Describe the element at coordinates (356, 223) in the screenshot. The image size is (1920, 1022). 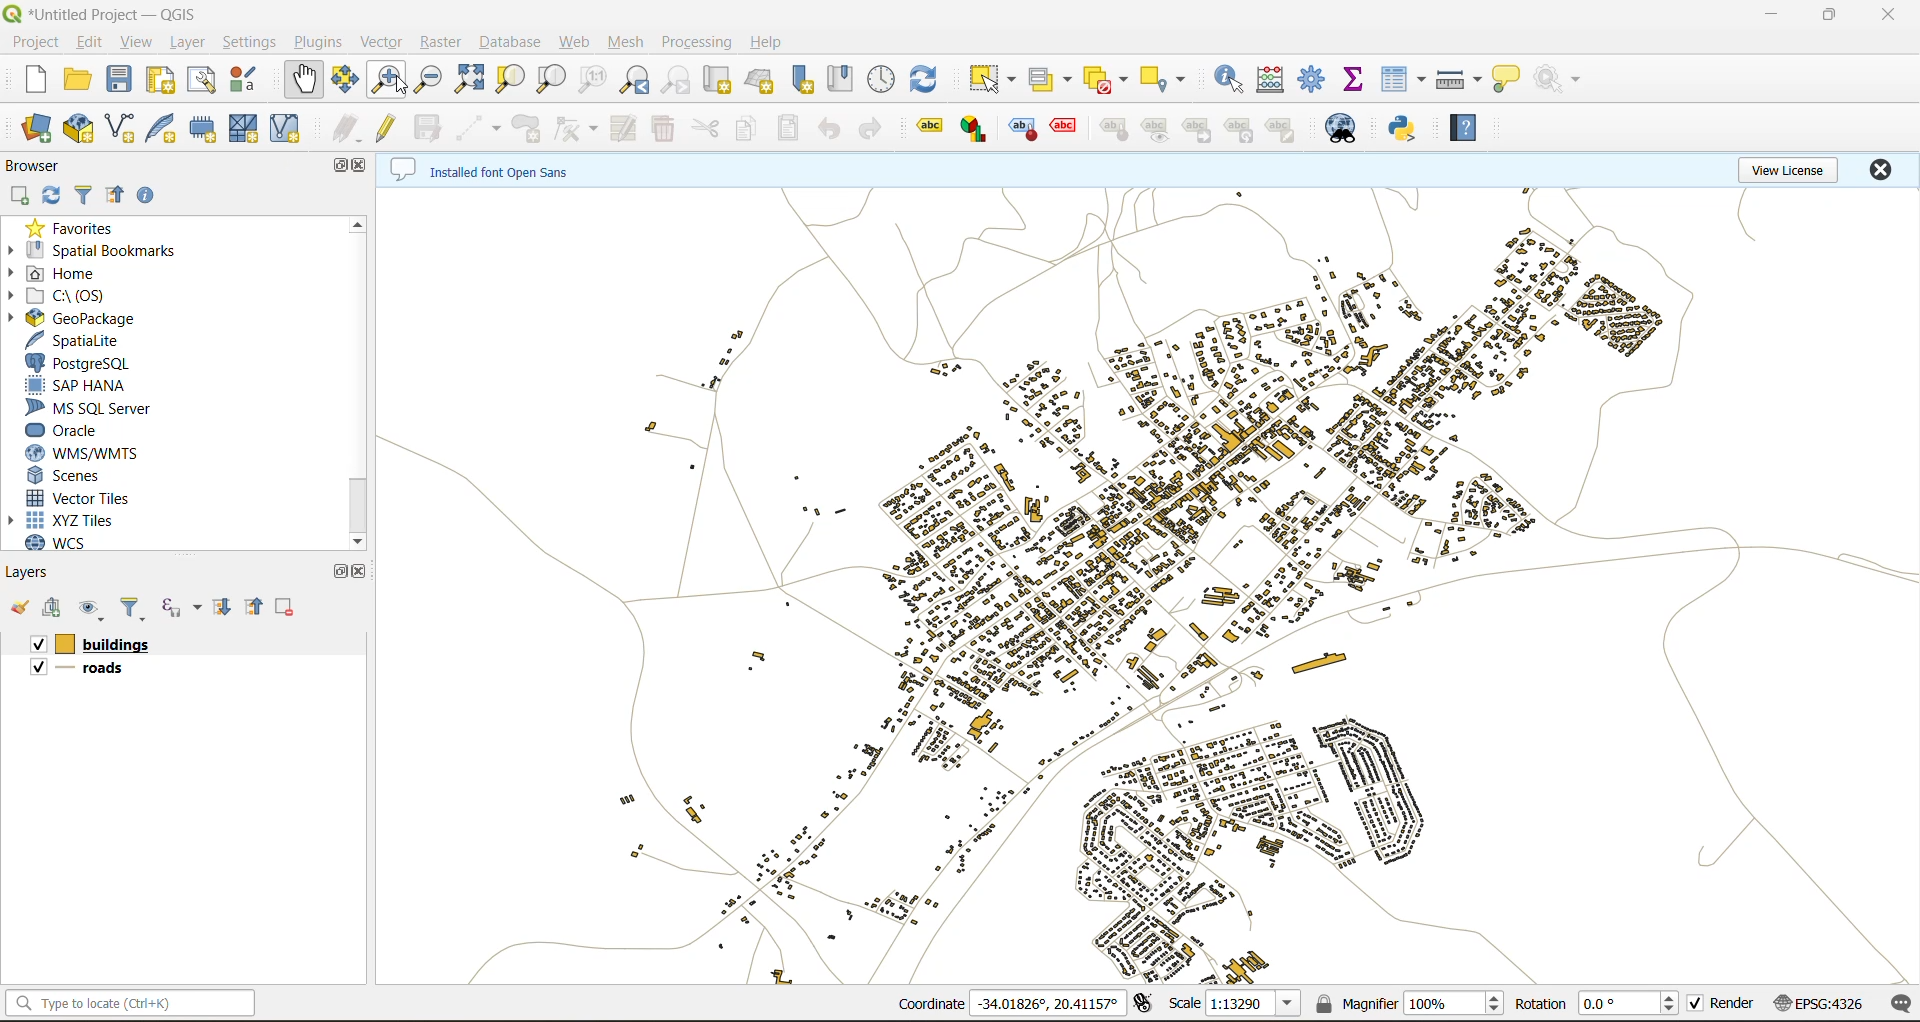
I see `scroll up` at that location.